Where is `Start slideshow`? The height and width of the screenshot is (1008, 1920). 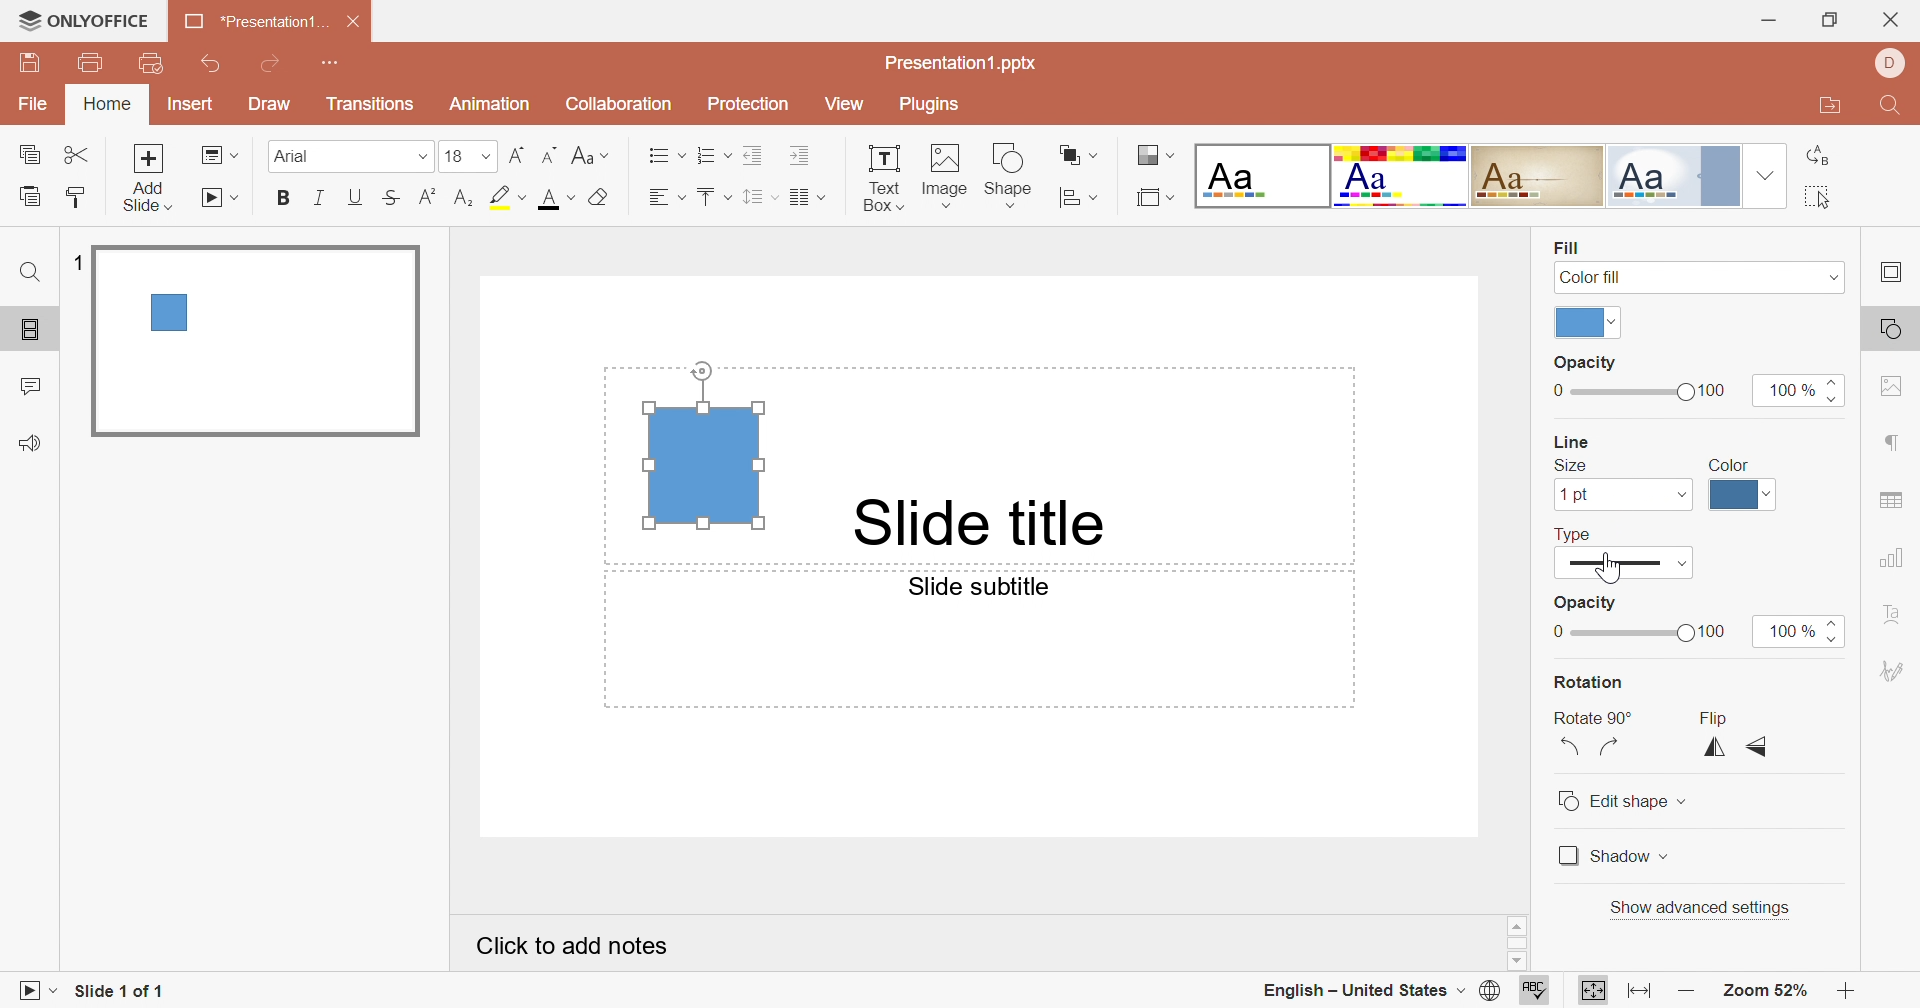 Start slideshow is located at coordinates (223, 199).